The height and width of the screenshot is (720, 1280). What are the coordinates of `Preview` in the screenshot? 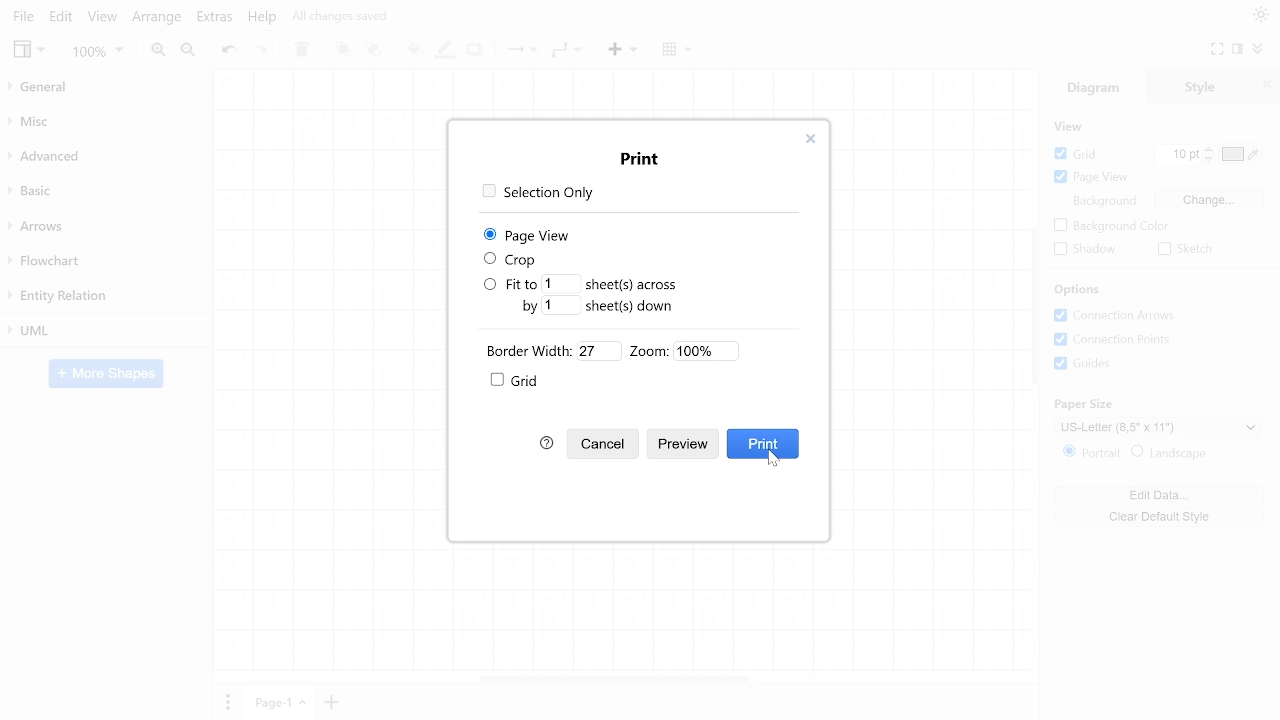 It's located at (685, 444).